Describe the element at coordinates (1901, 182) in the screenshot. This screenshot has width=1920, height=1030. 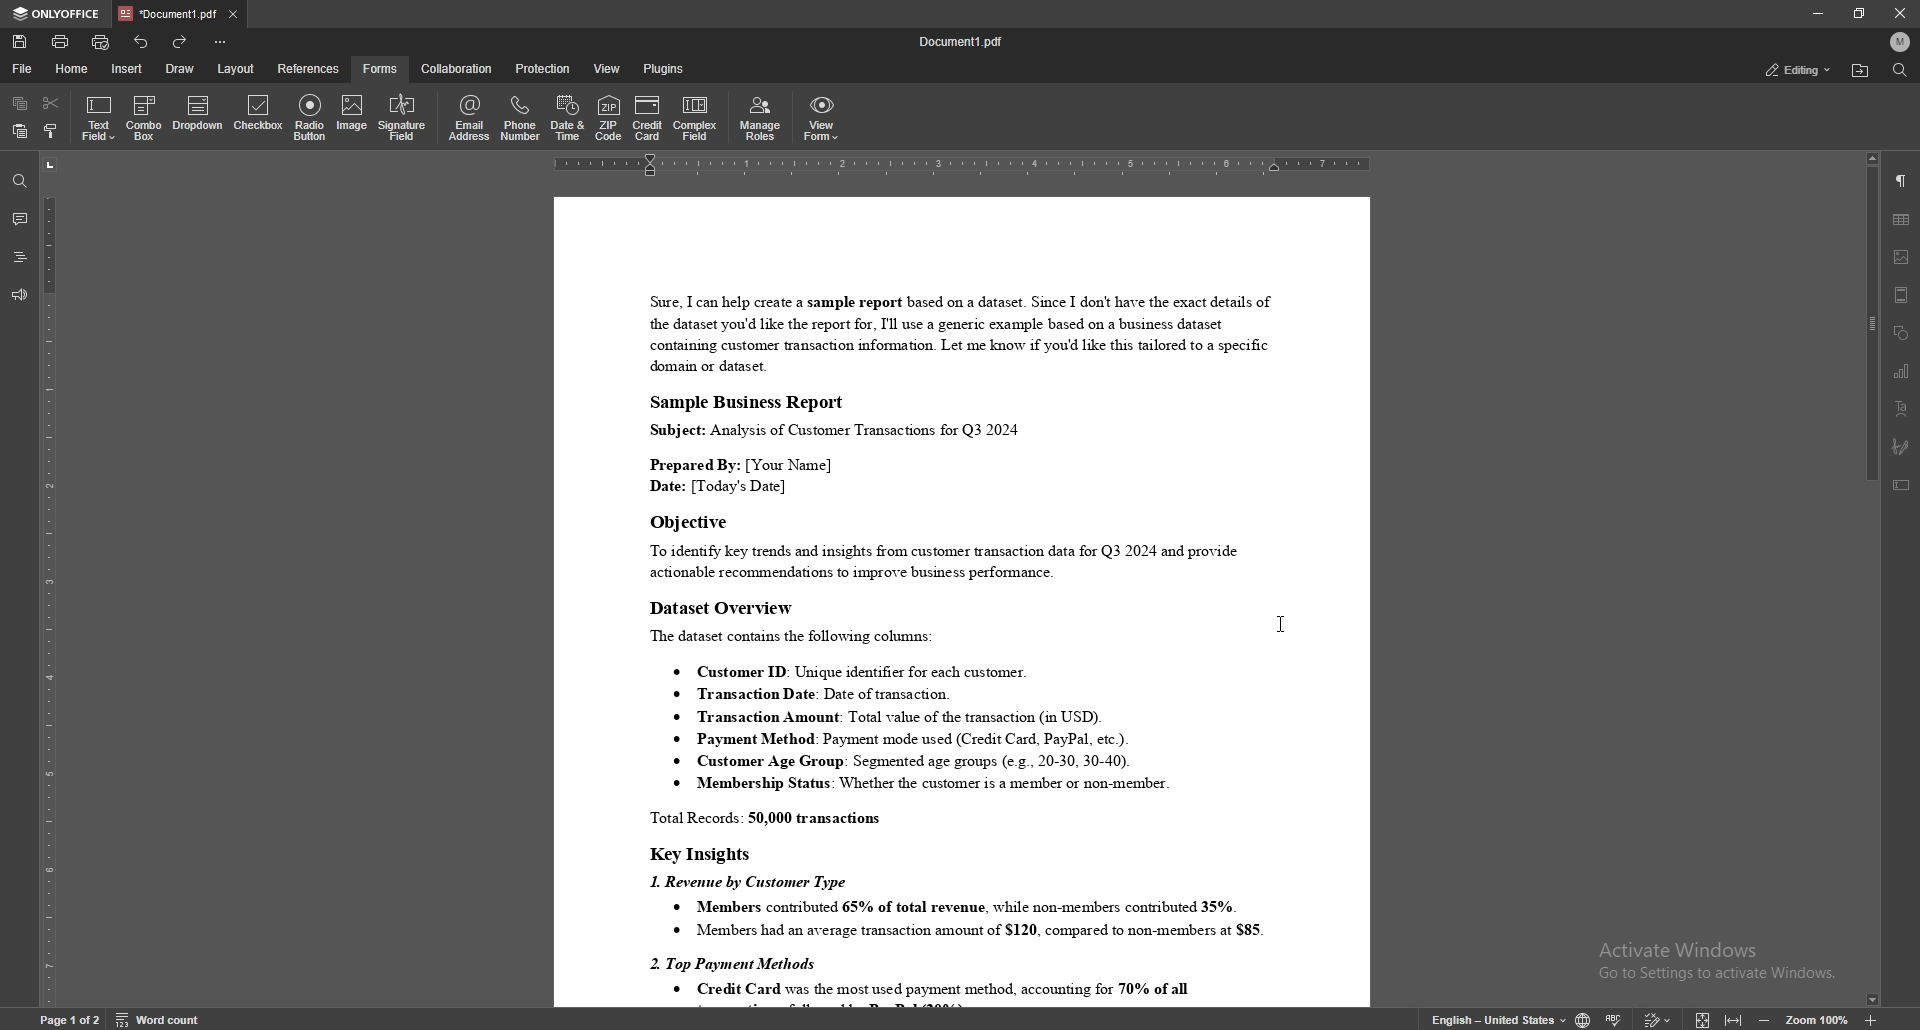
I see `paragraph` at that location.